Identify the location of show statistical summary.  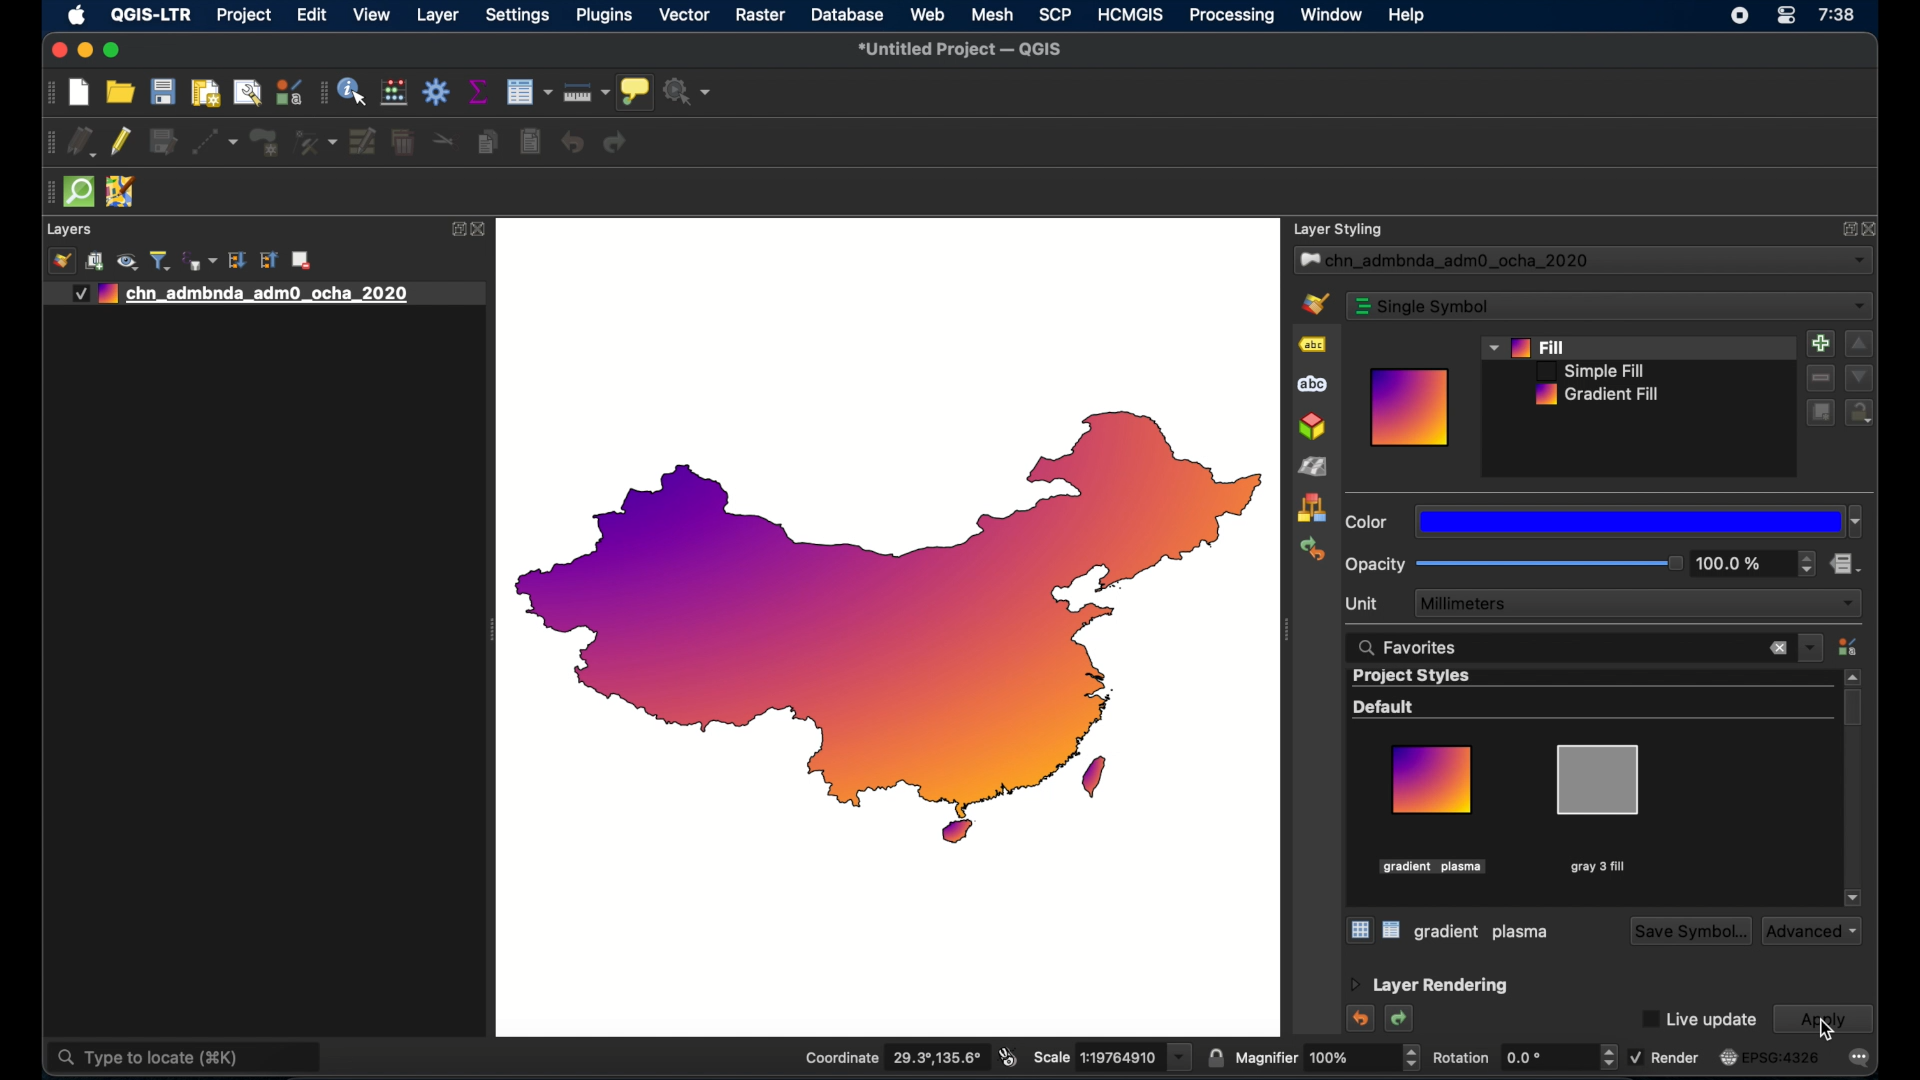
(481, 91).